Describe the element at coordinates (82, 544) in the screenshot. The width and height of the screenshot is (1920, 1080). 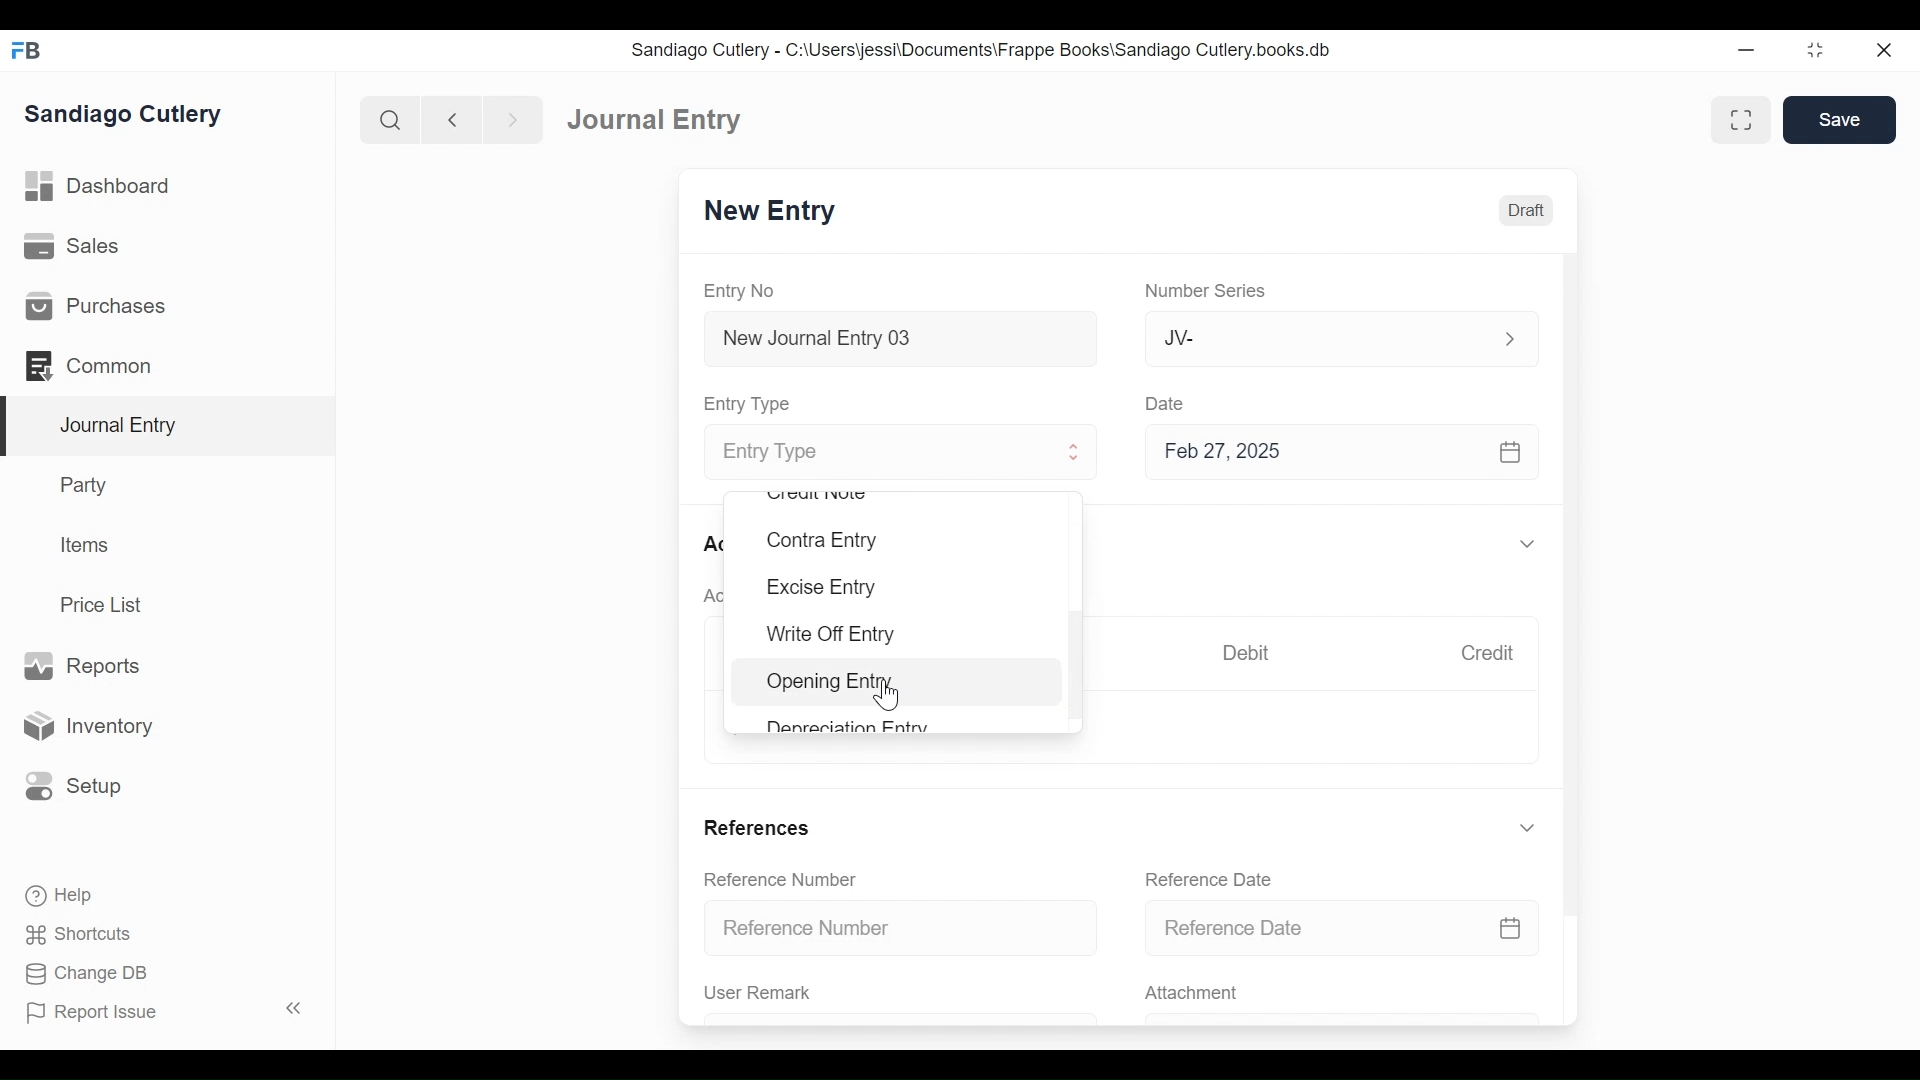
I see `Items` at that location.